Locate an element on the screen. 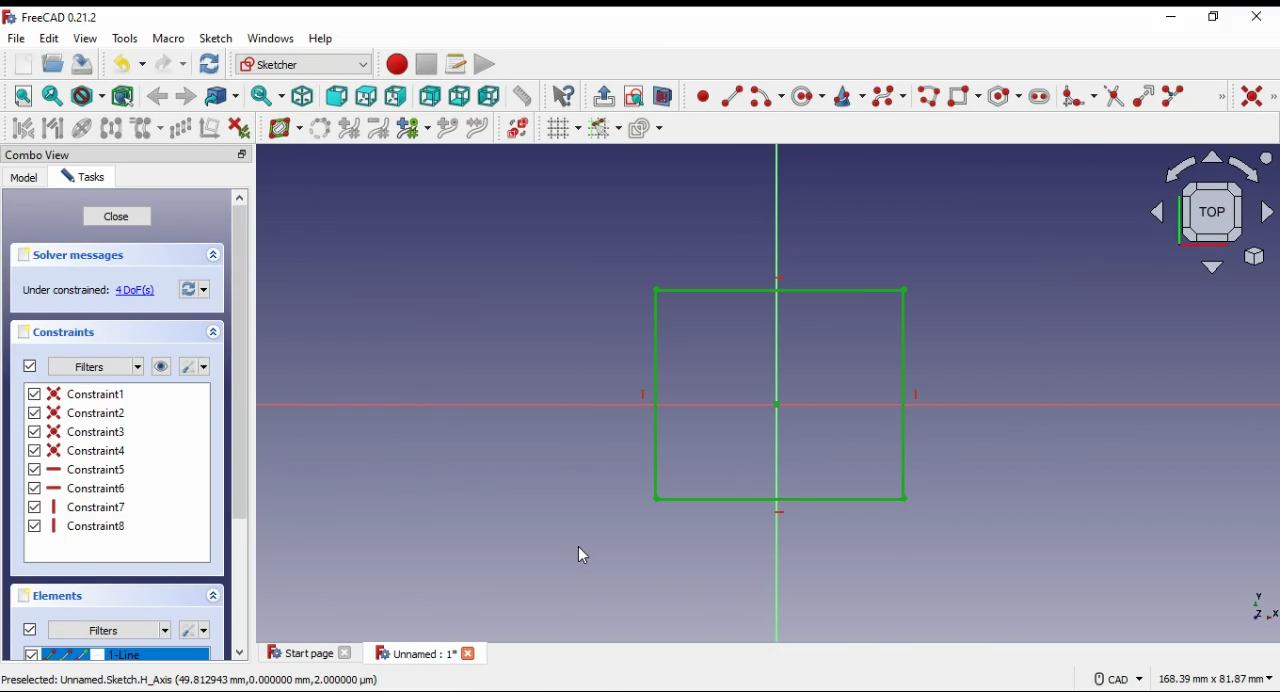 The image size is (1280, 692).  is located at coordinates (267, 96).